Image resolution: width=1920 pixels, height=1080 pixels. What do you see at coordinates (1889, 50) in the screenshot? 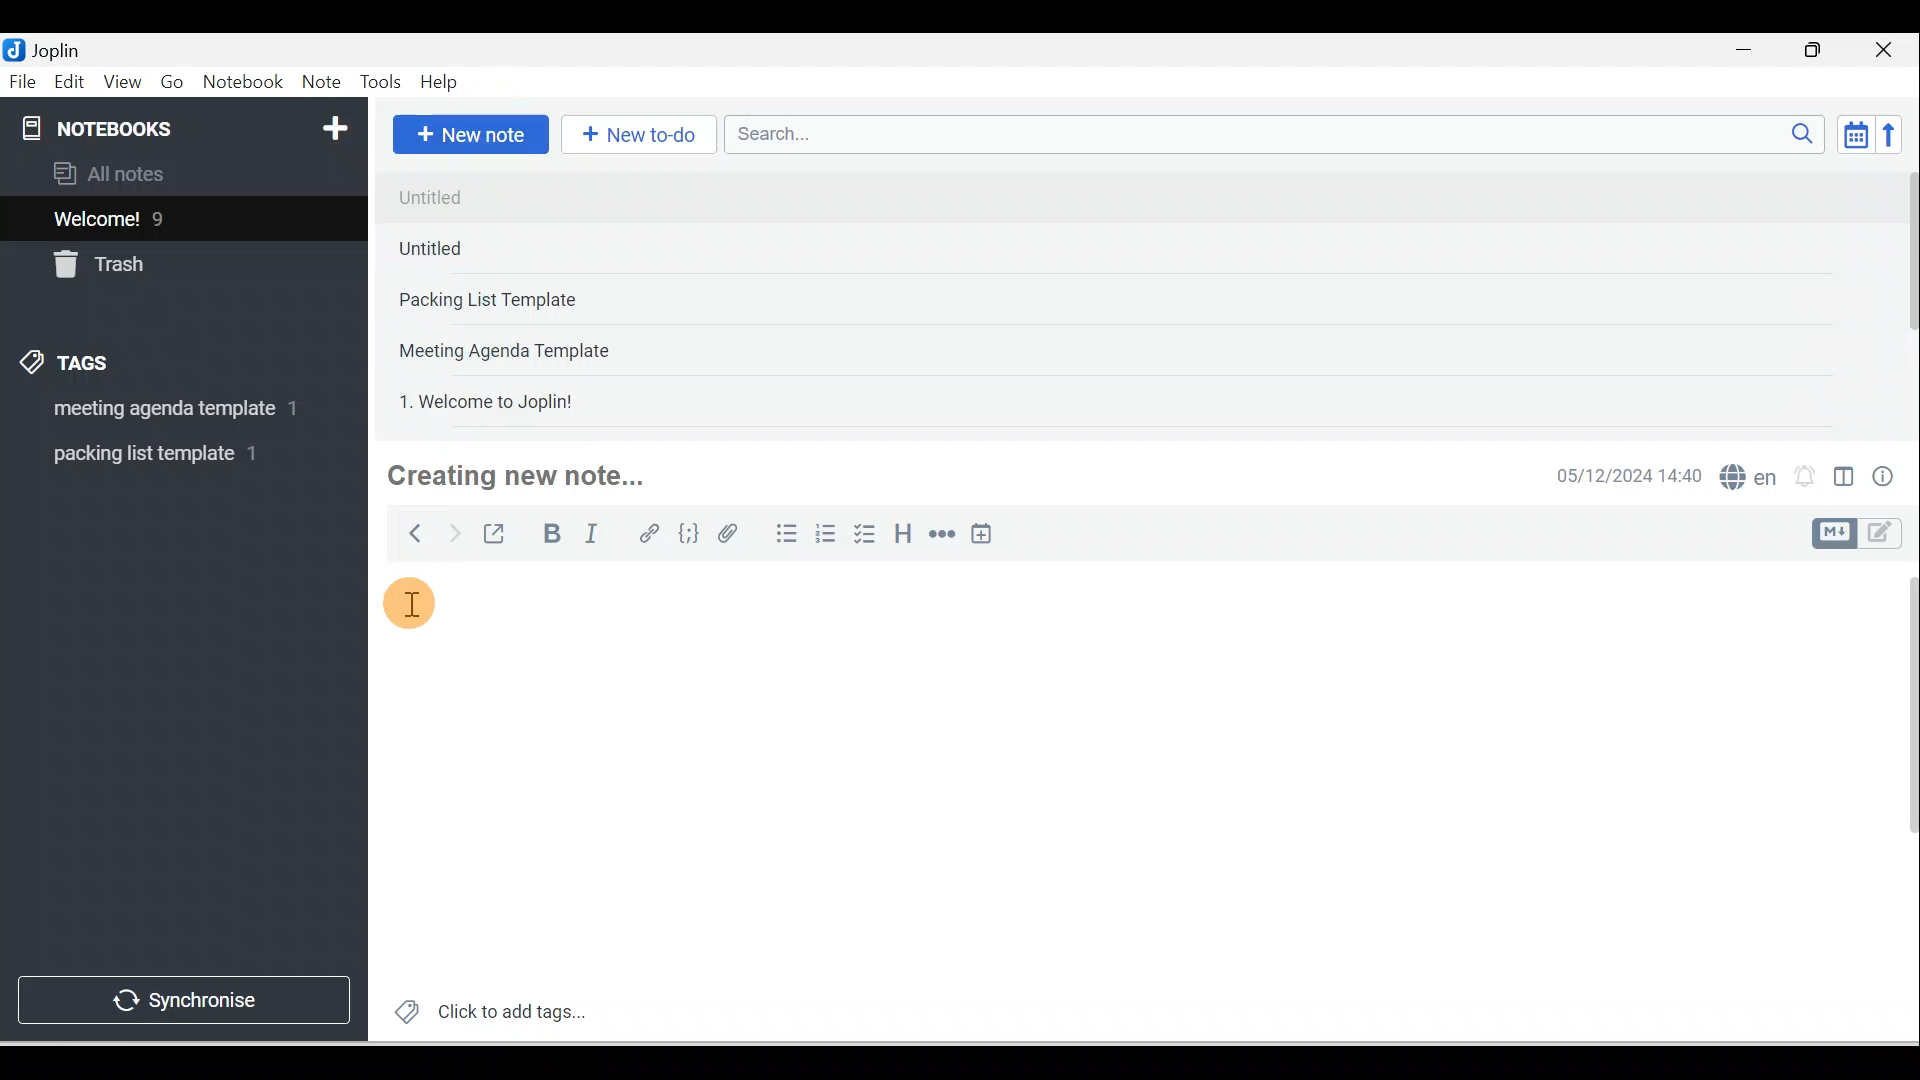
I see `Close` at bounding box center [1889, 50].